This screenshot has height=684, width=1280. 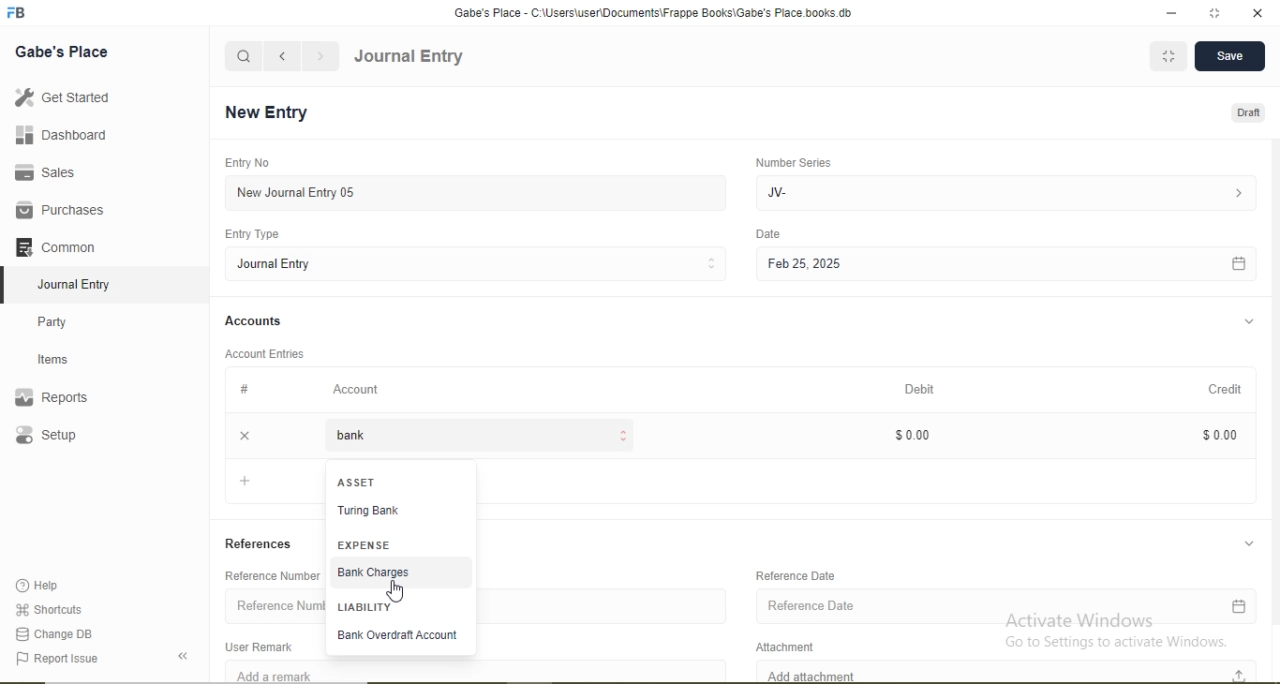 What do you see at coordinates (65, 359) in the screenshot?
I see `Items` at bounding box center [65, 359].